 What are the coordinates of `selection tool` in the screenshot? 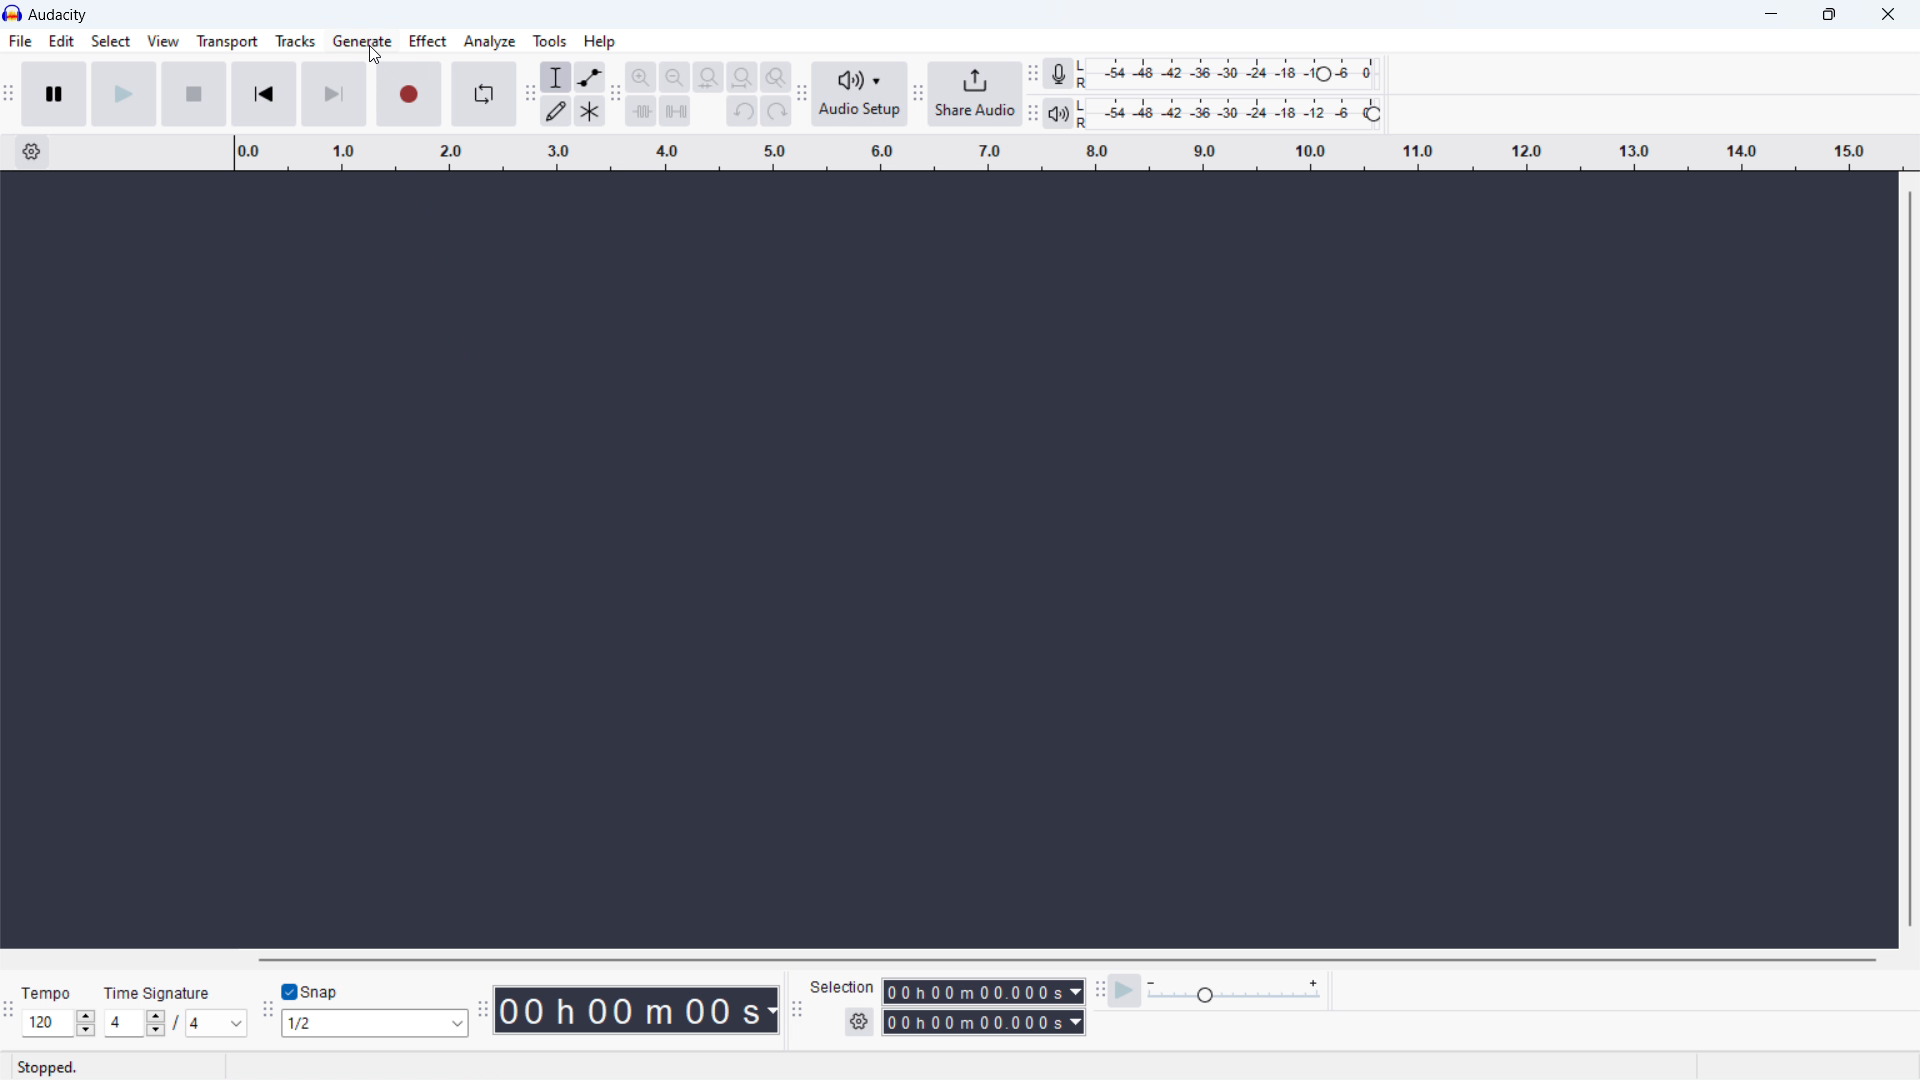 It's located at (556, 77).